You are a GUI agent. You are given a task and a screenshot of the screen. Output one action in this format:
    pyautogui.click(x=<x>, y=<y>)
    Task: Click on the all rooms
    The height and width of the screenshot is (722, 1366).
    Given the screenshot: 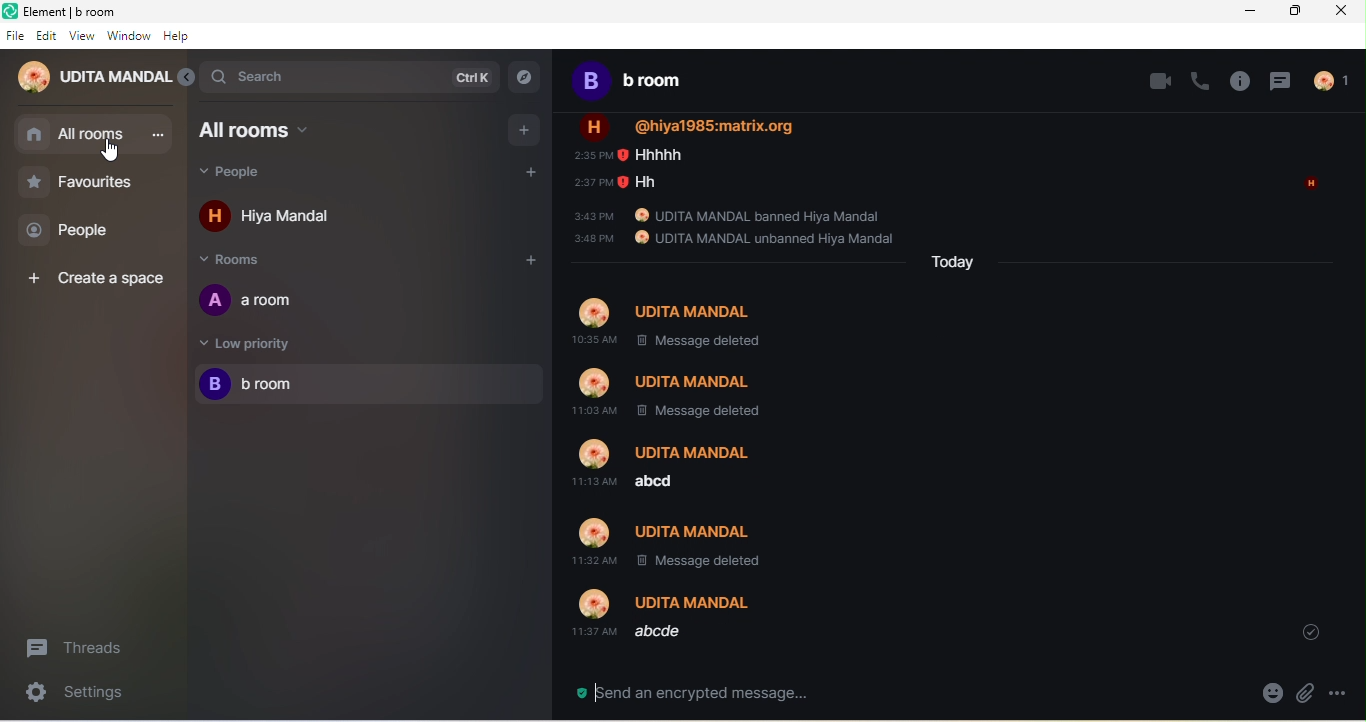 What is the action you would take?
    pyautogui.click(x=286, y=129)
    